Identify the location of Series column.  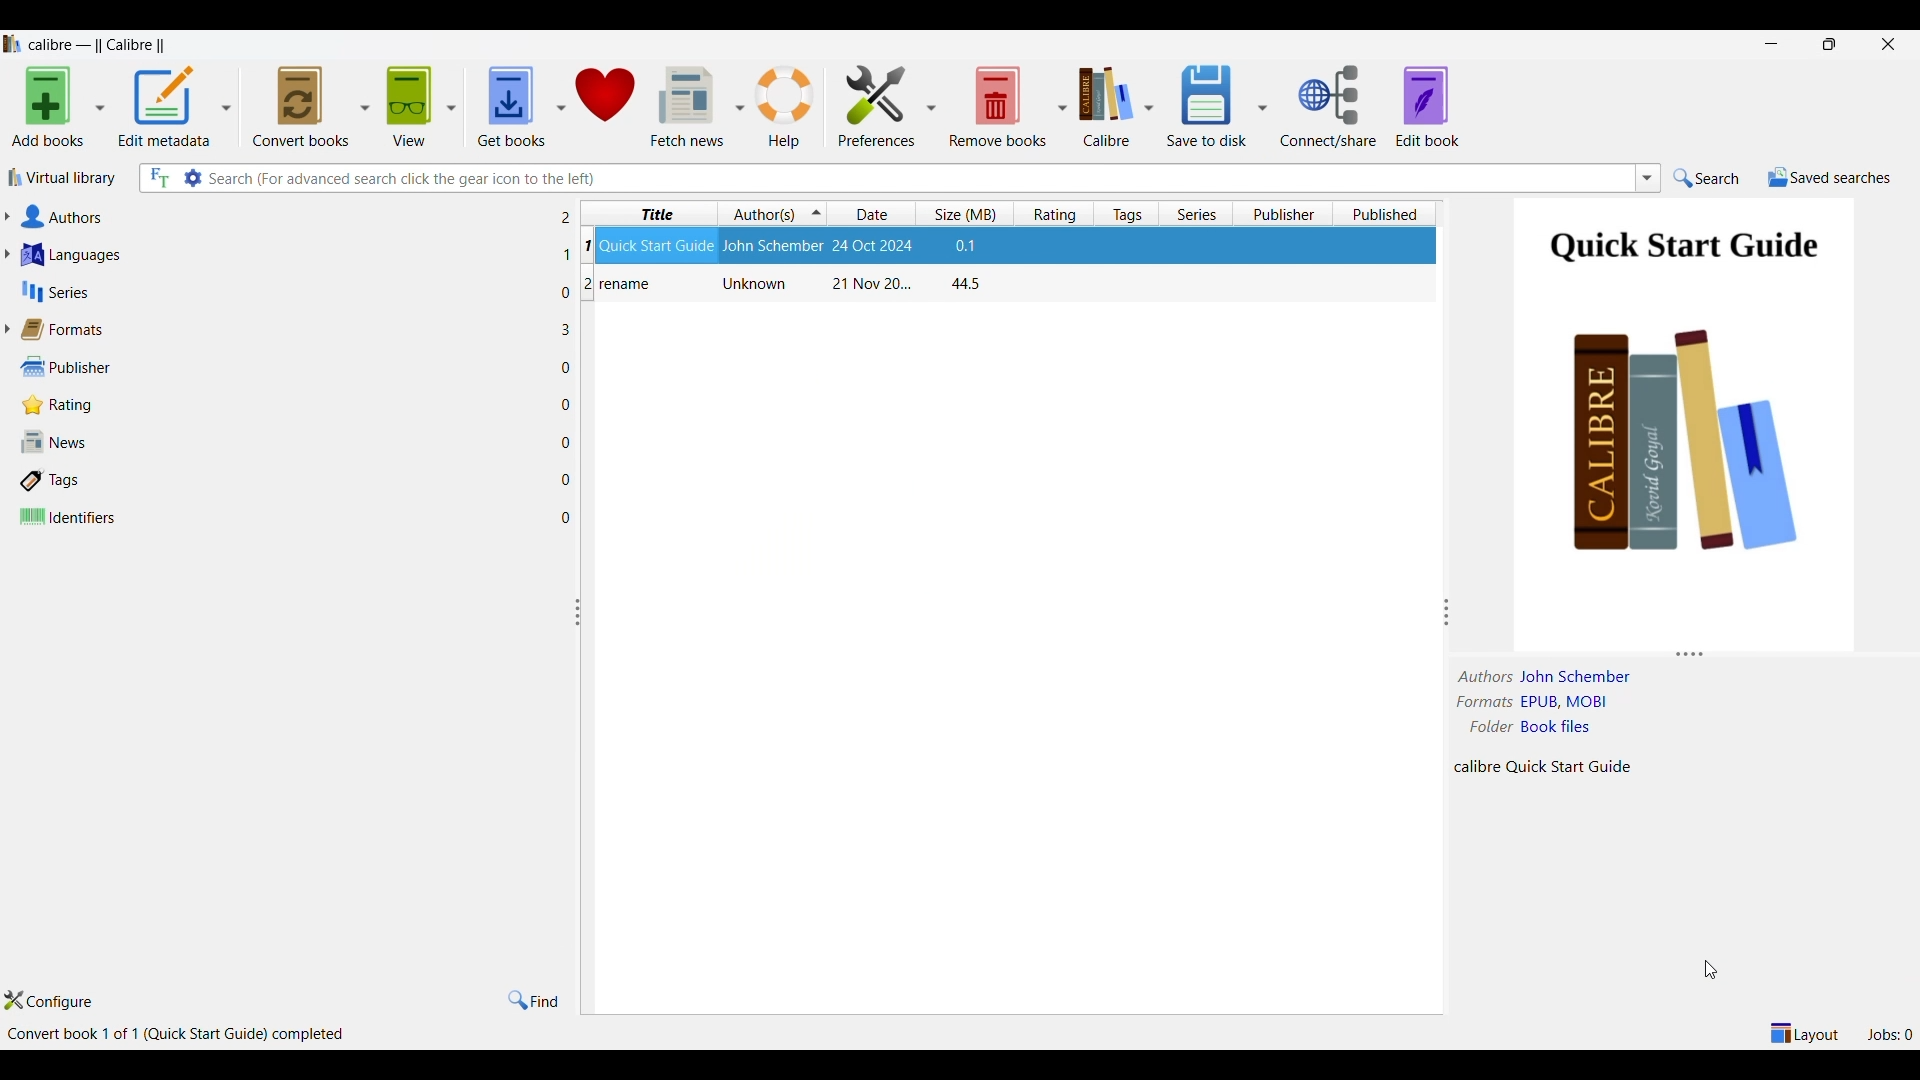
(1195, 213).